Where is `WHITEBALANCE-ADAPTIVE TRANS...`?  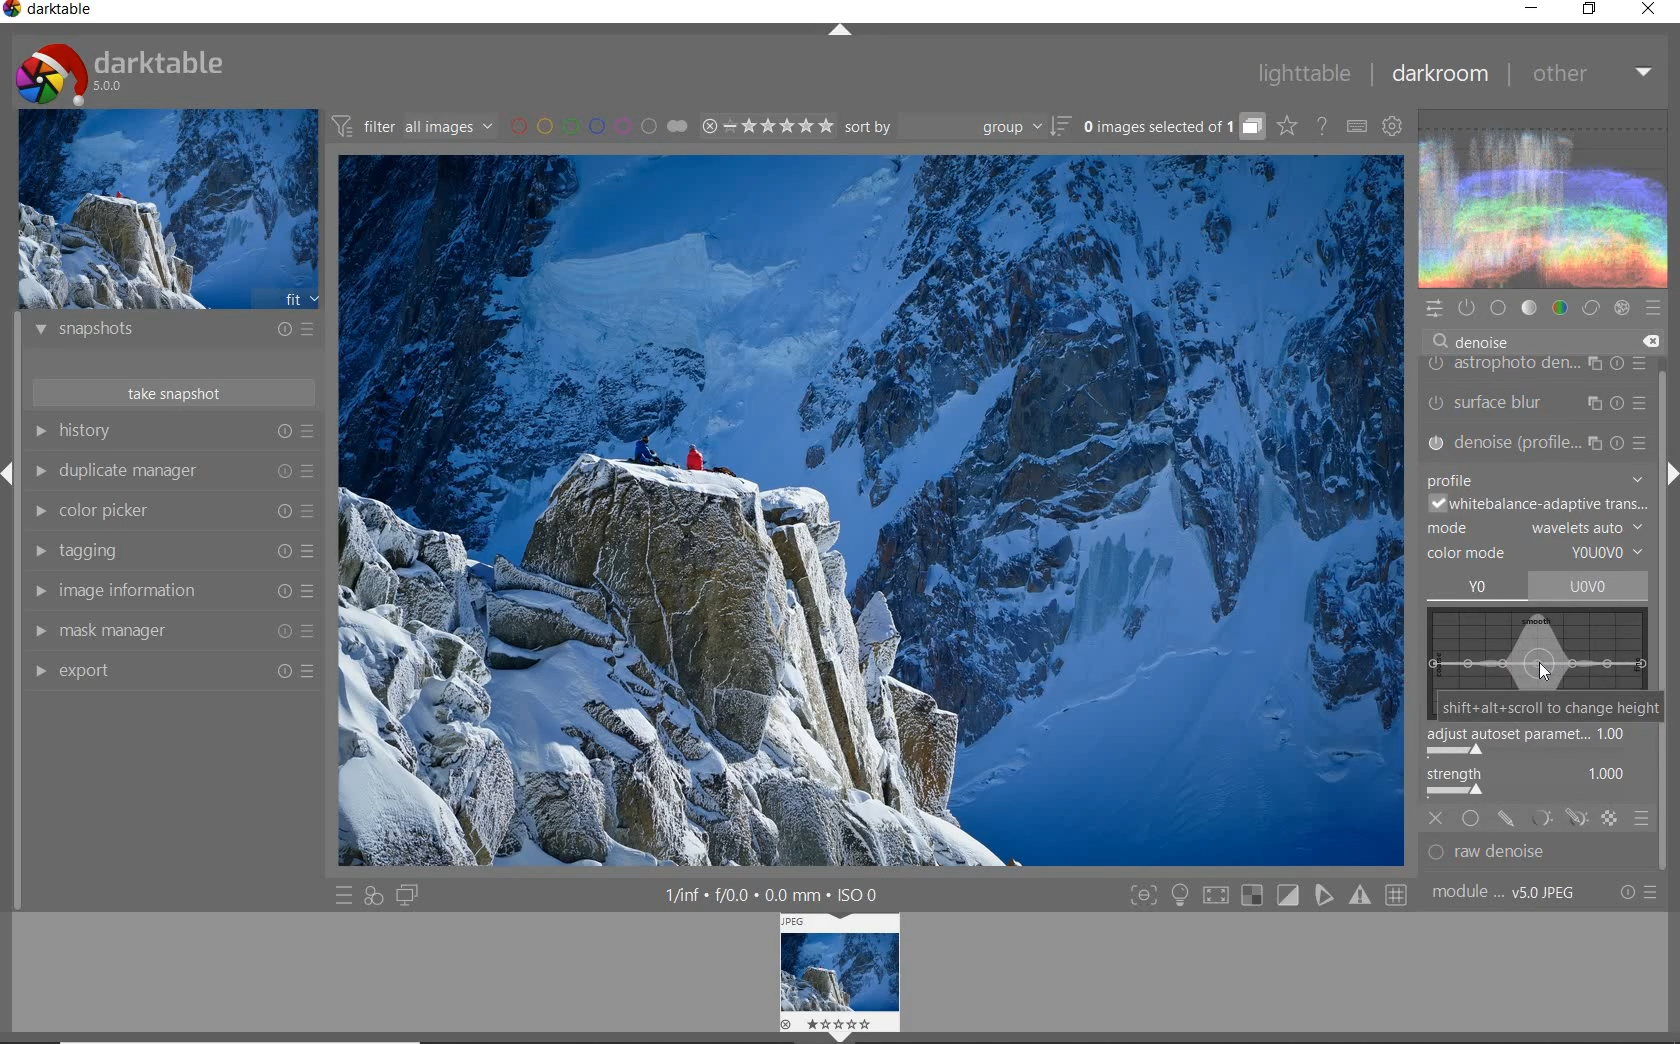 WHITEBALANCE-ADAPTIVE TRANS... is located at coordinates (1538, 502).